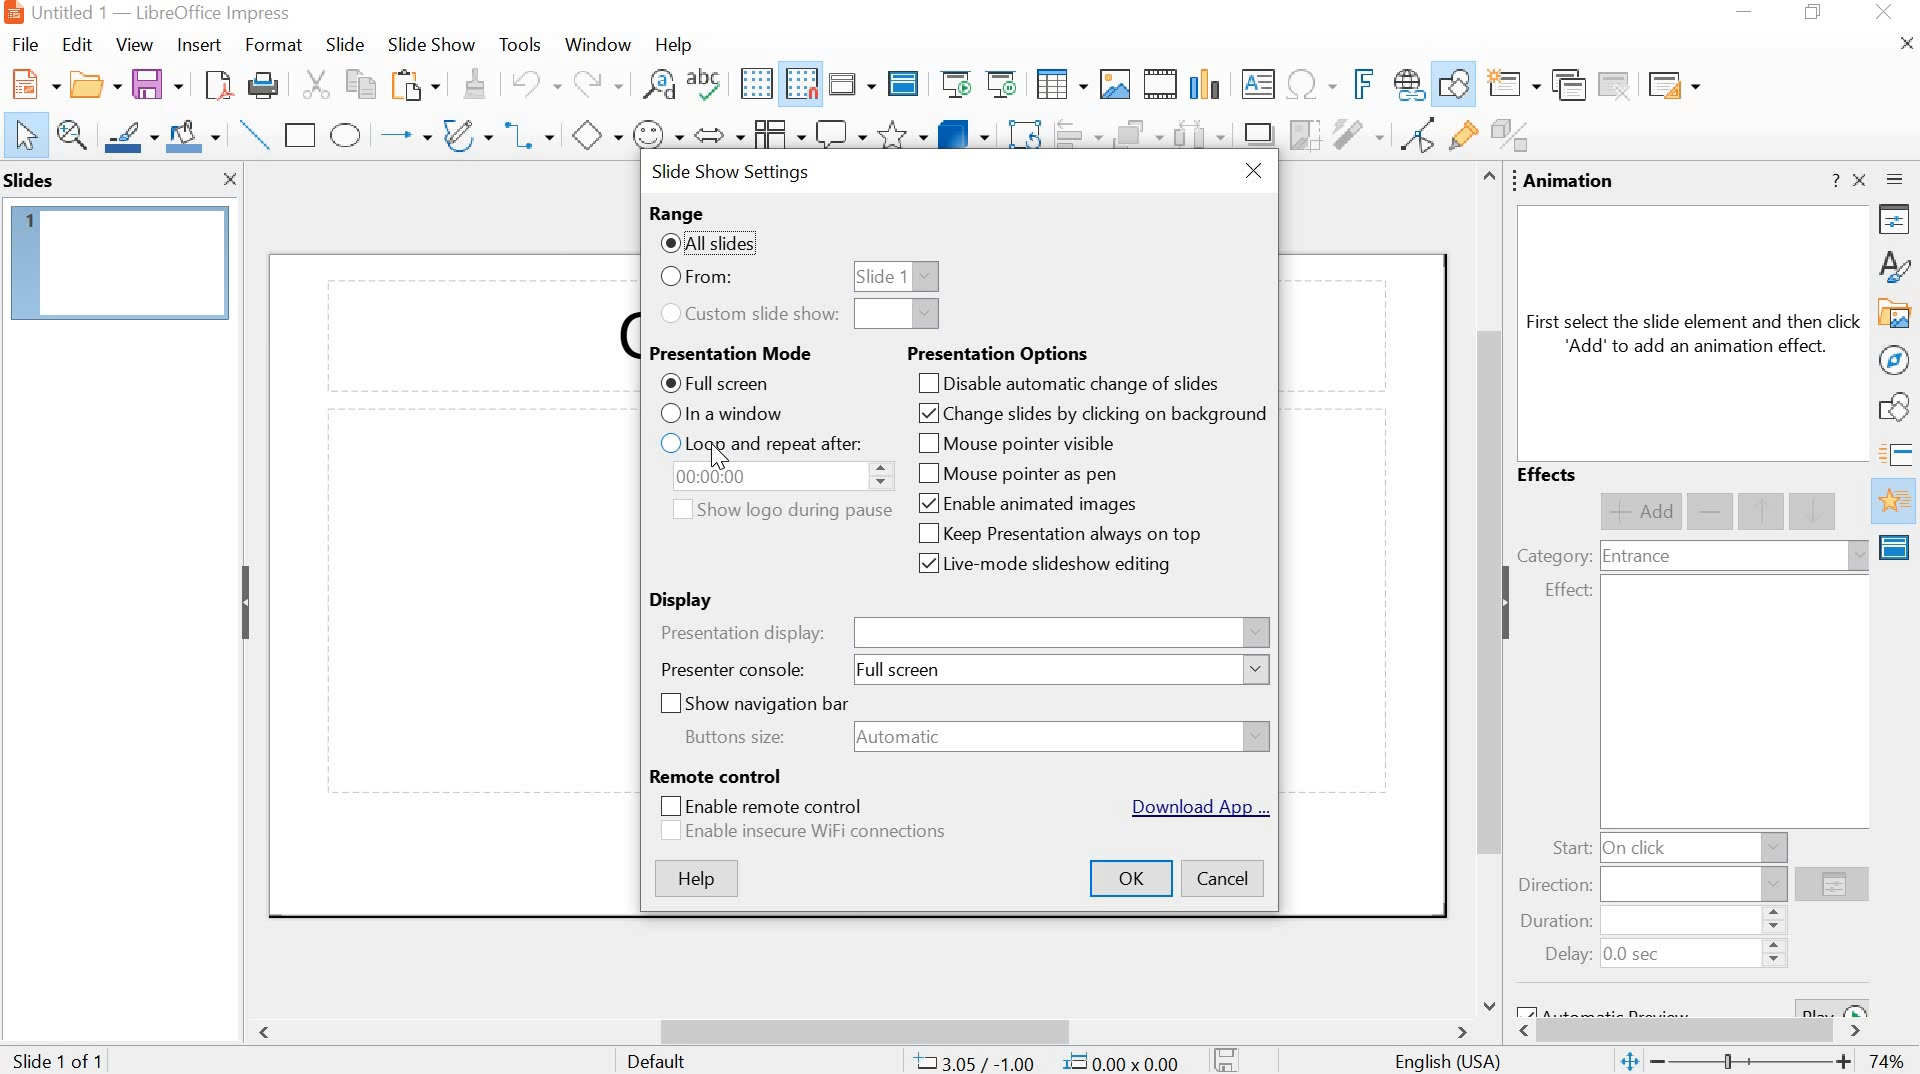 The image size is (1920, 1074). What do you see at coordinates (1198, 137) in the screenshot?
I see `select at least three objects to distribute` at bounding box center [1198, 137].